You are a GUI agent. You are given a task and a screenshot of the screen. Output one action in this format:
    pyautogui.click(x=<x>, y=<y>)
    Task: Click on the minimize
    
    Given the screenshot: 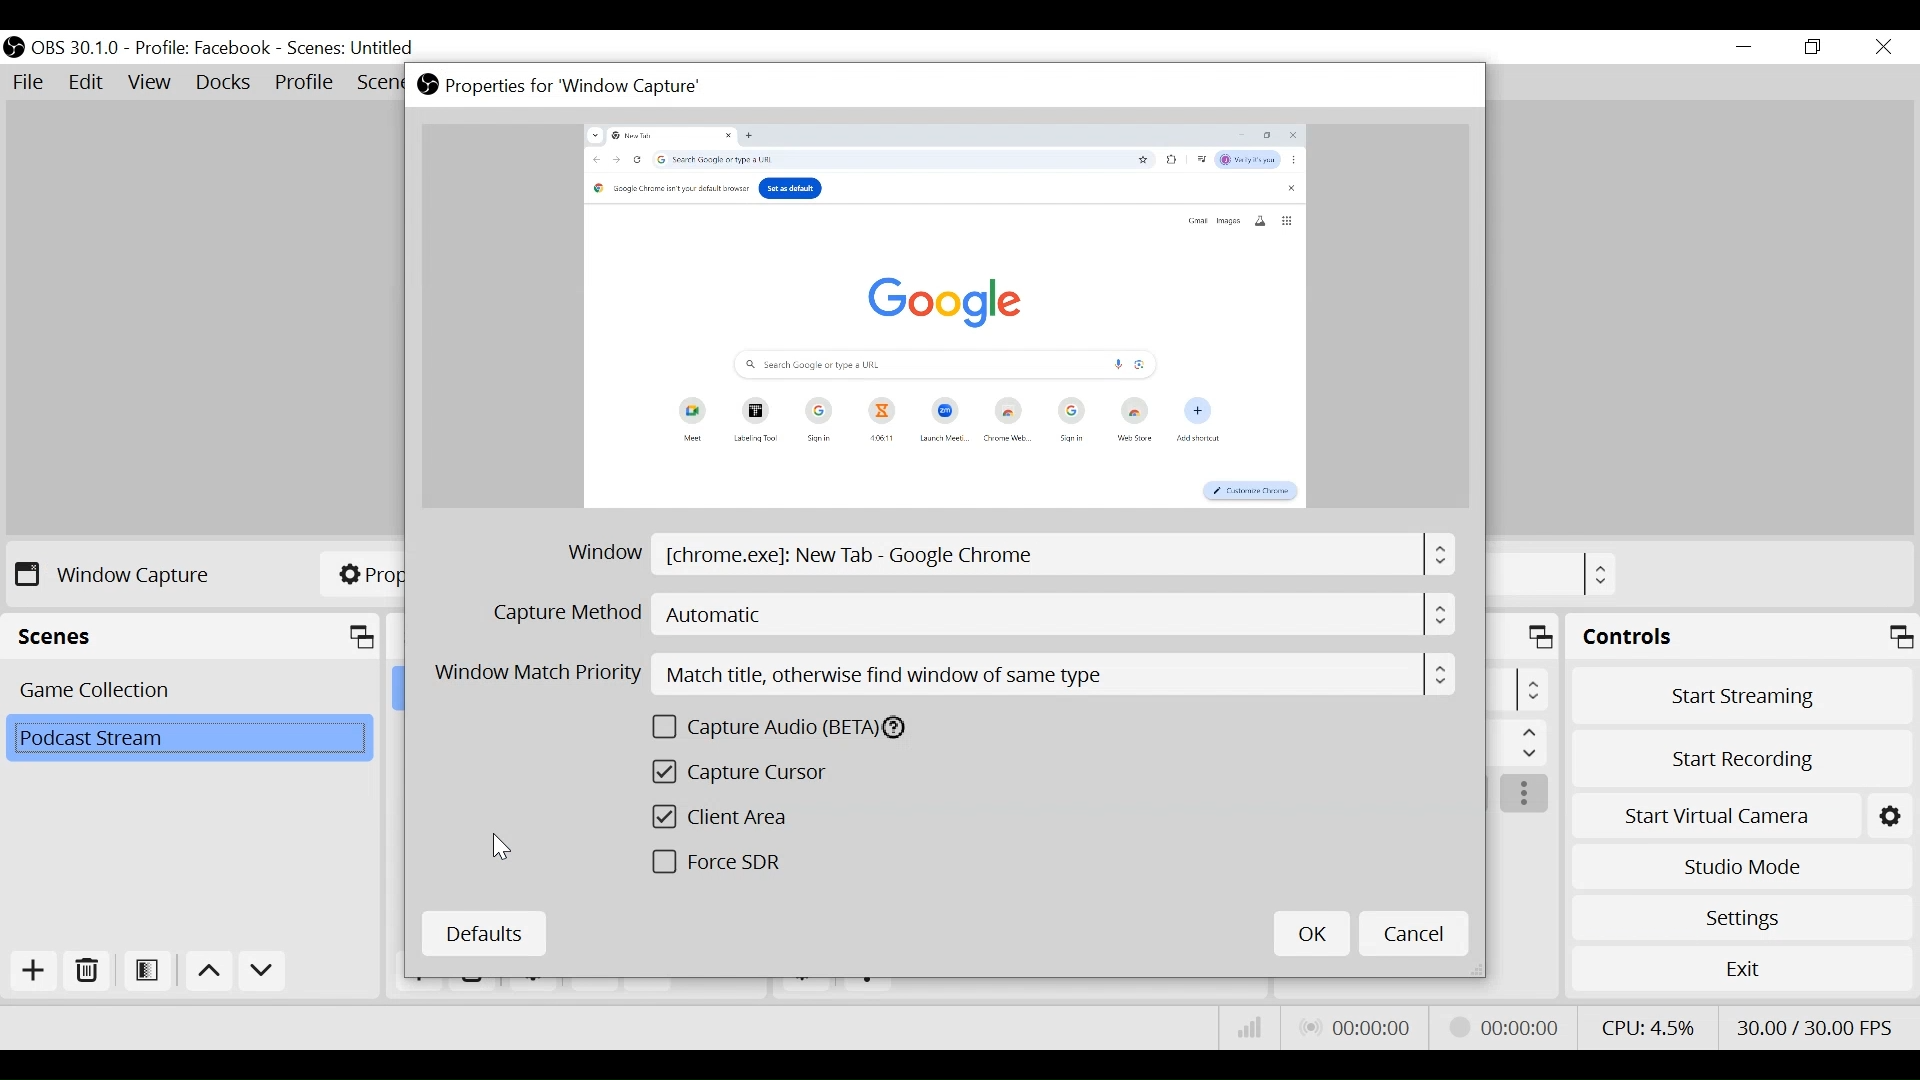 What is the action you would take?
    pyautogui.click(x=1743, y=48)
    